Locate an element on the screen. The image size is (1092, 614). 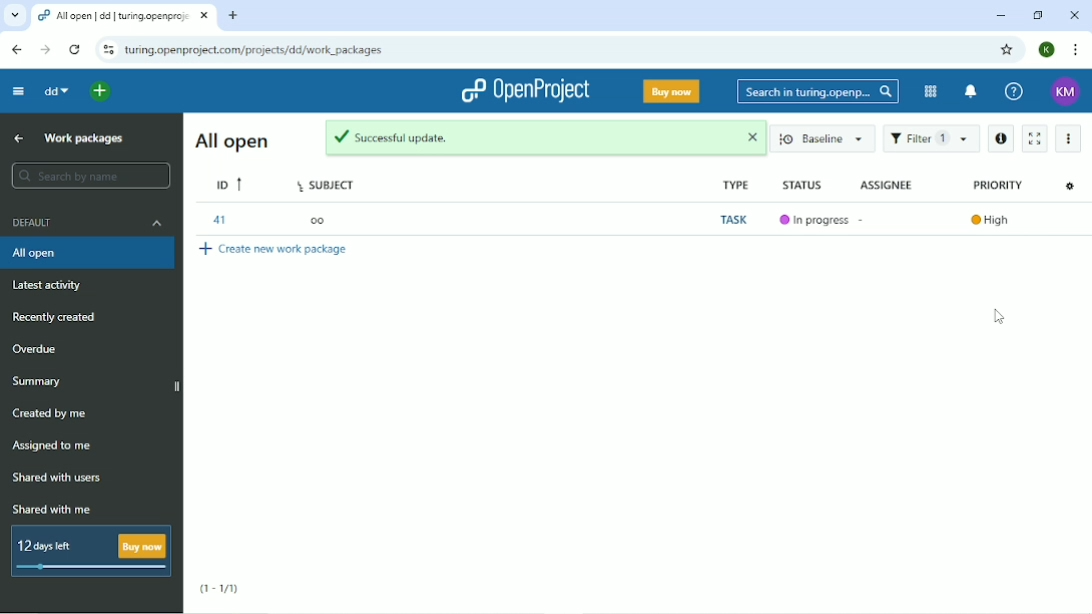
(1-1/1) is located at coordinates (222, 590).